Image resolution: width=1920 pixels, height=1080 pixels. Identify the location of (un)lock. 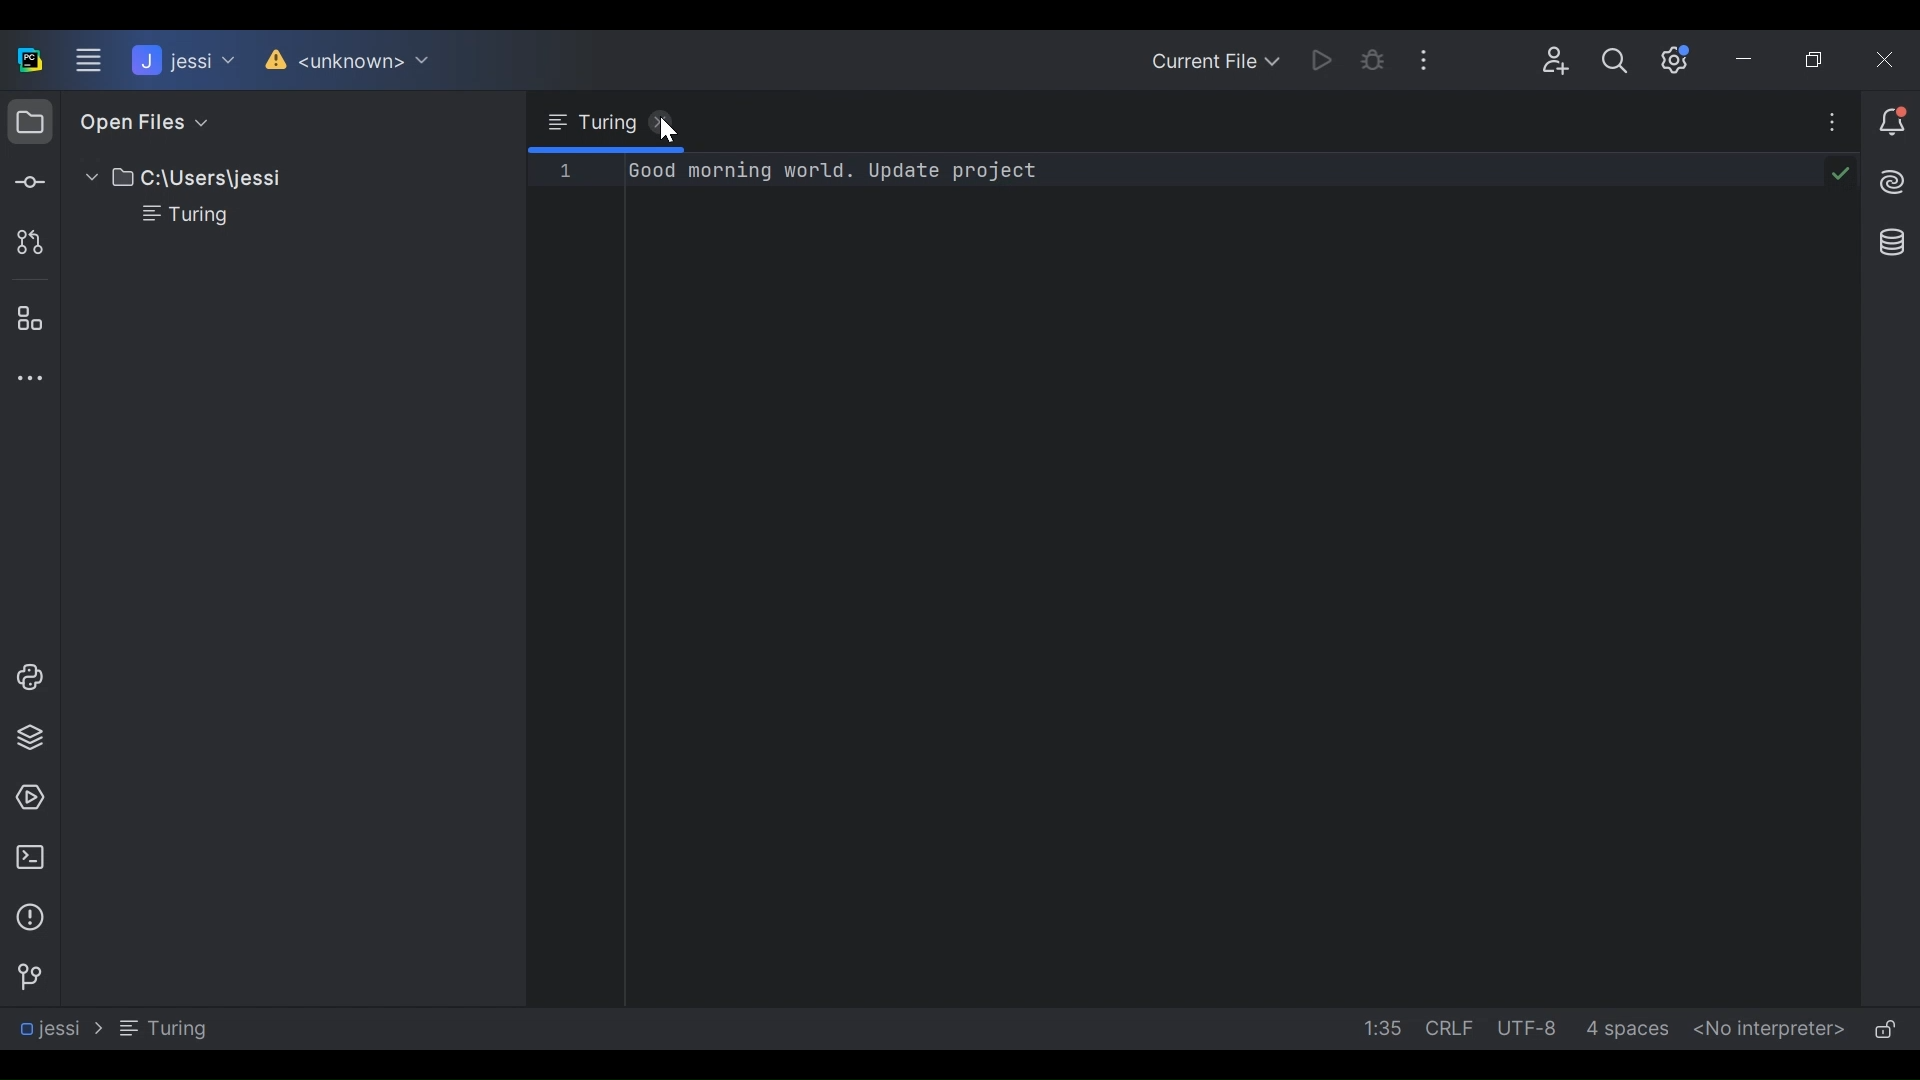
(1885, 1032).